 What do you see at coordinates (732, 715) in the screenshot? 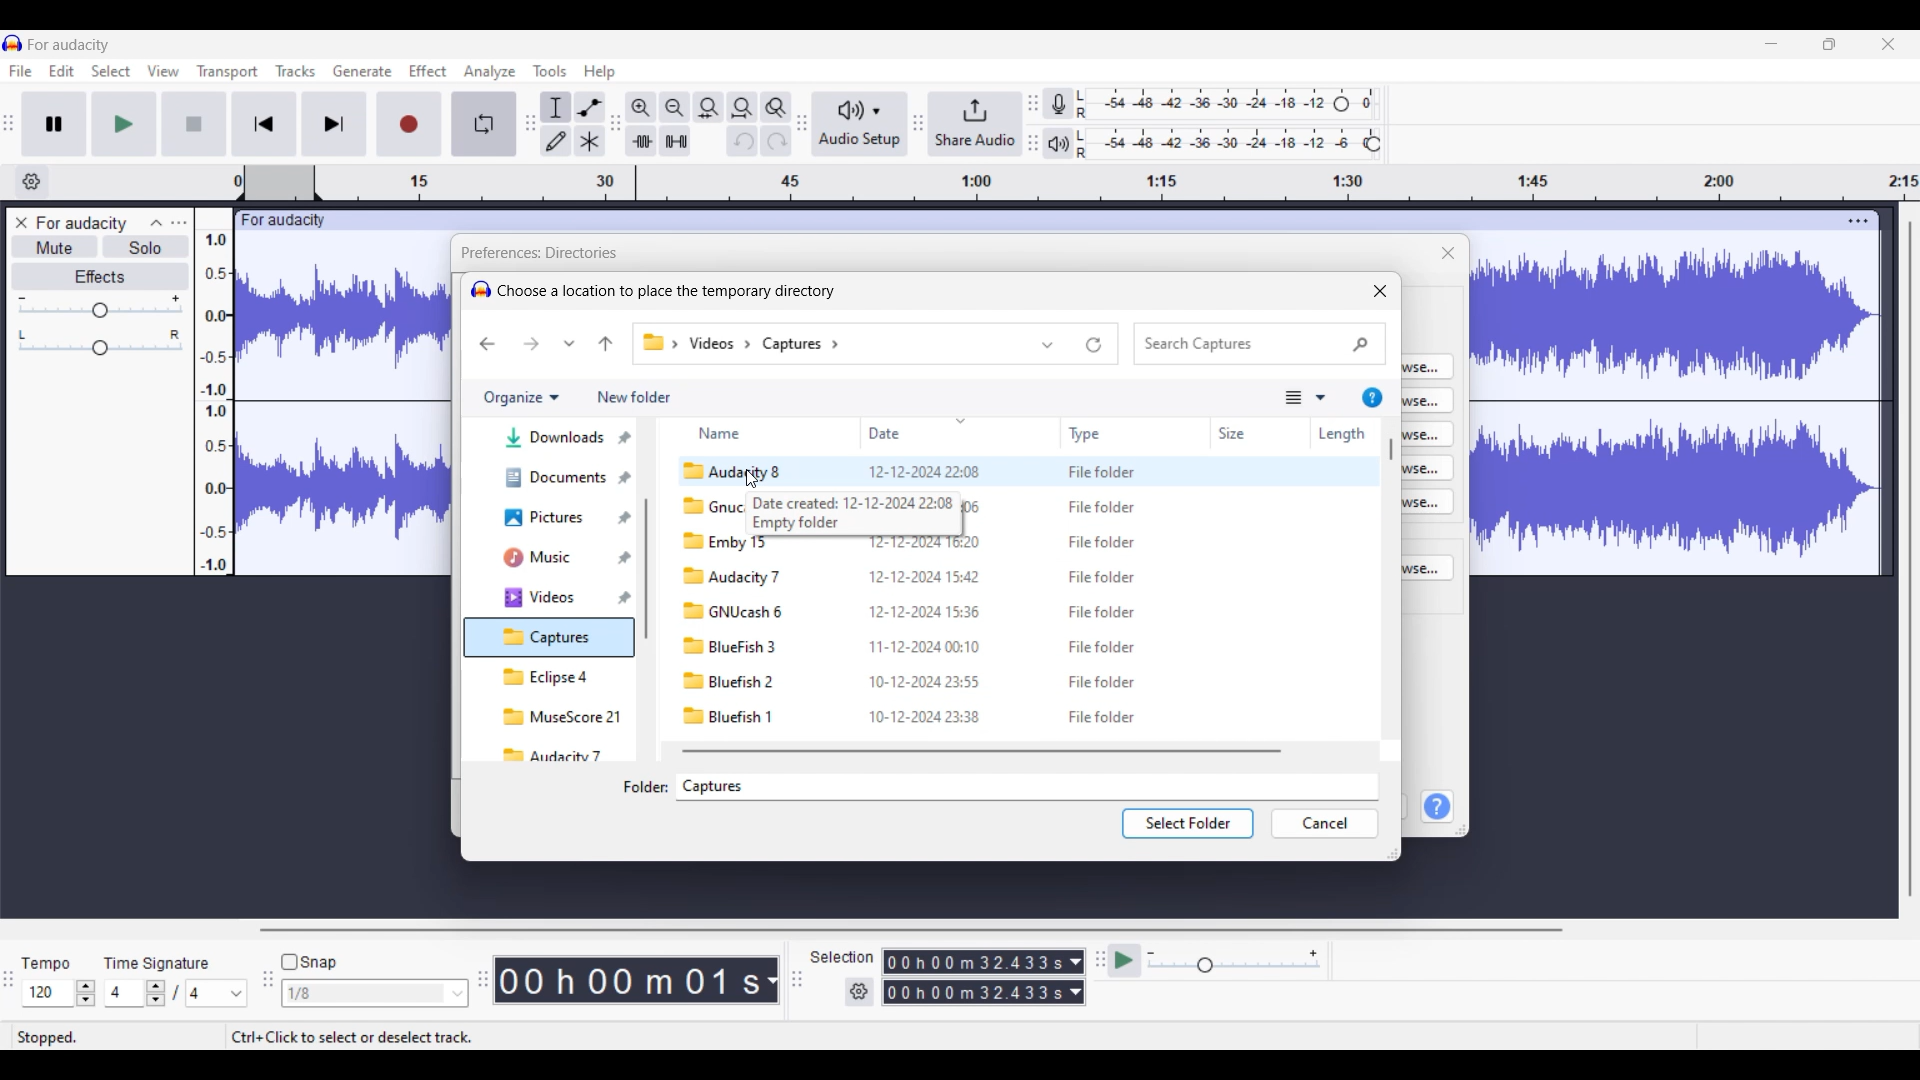
I see `bluefish 1` at bounding box center [732, 715].